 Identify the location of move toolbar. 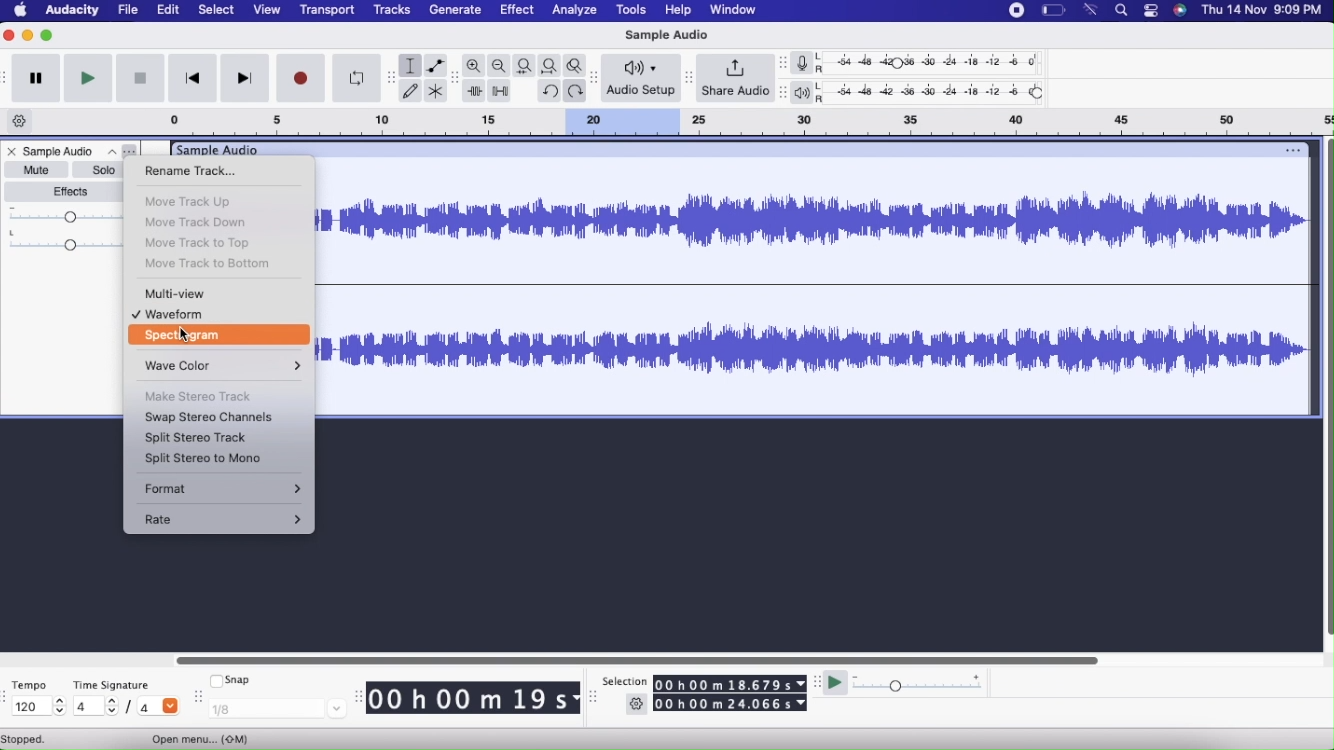
(394, 77).